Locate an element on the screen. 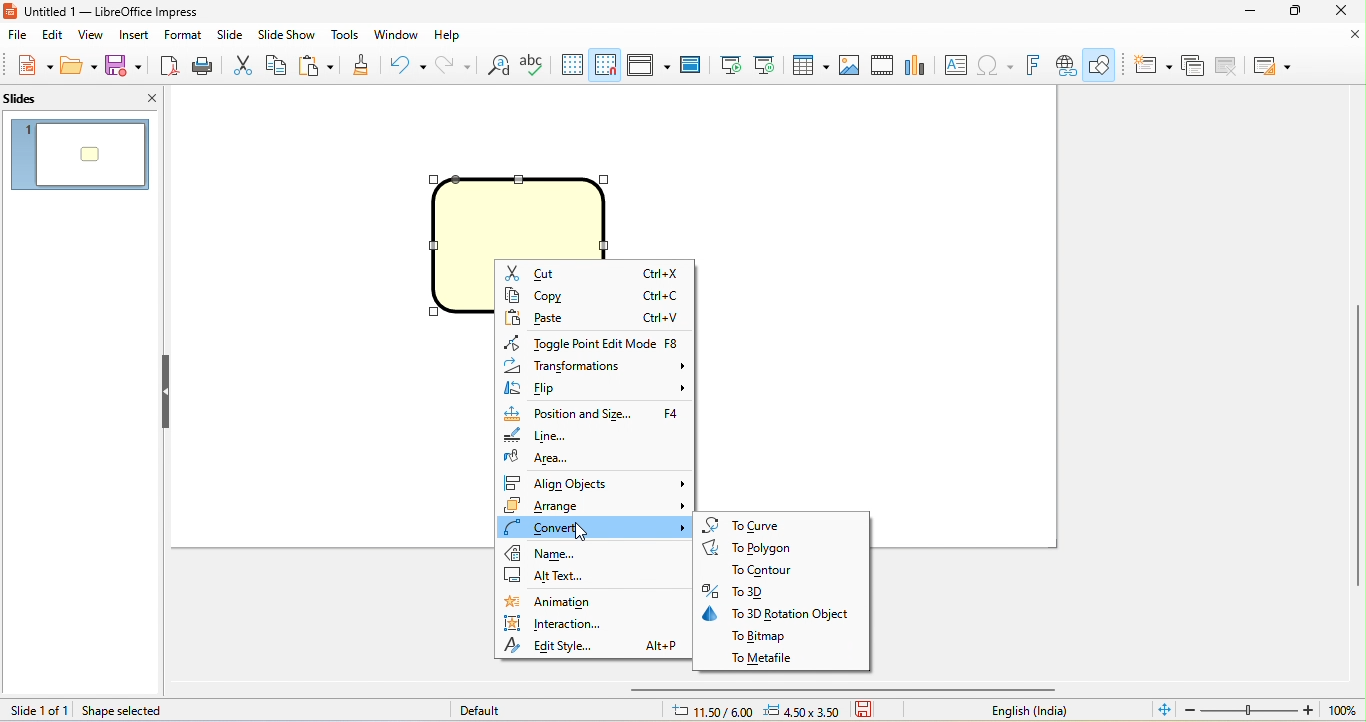  redo is located at coordinates (450, 64).